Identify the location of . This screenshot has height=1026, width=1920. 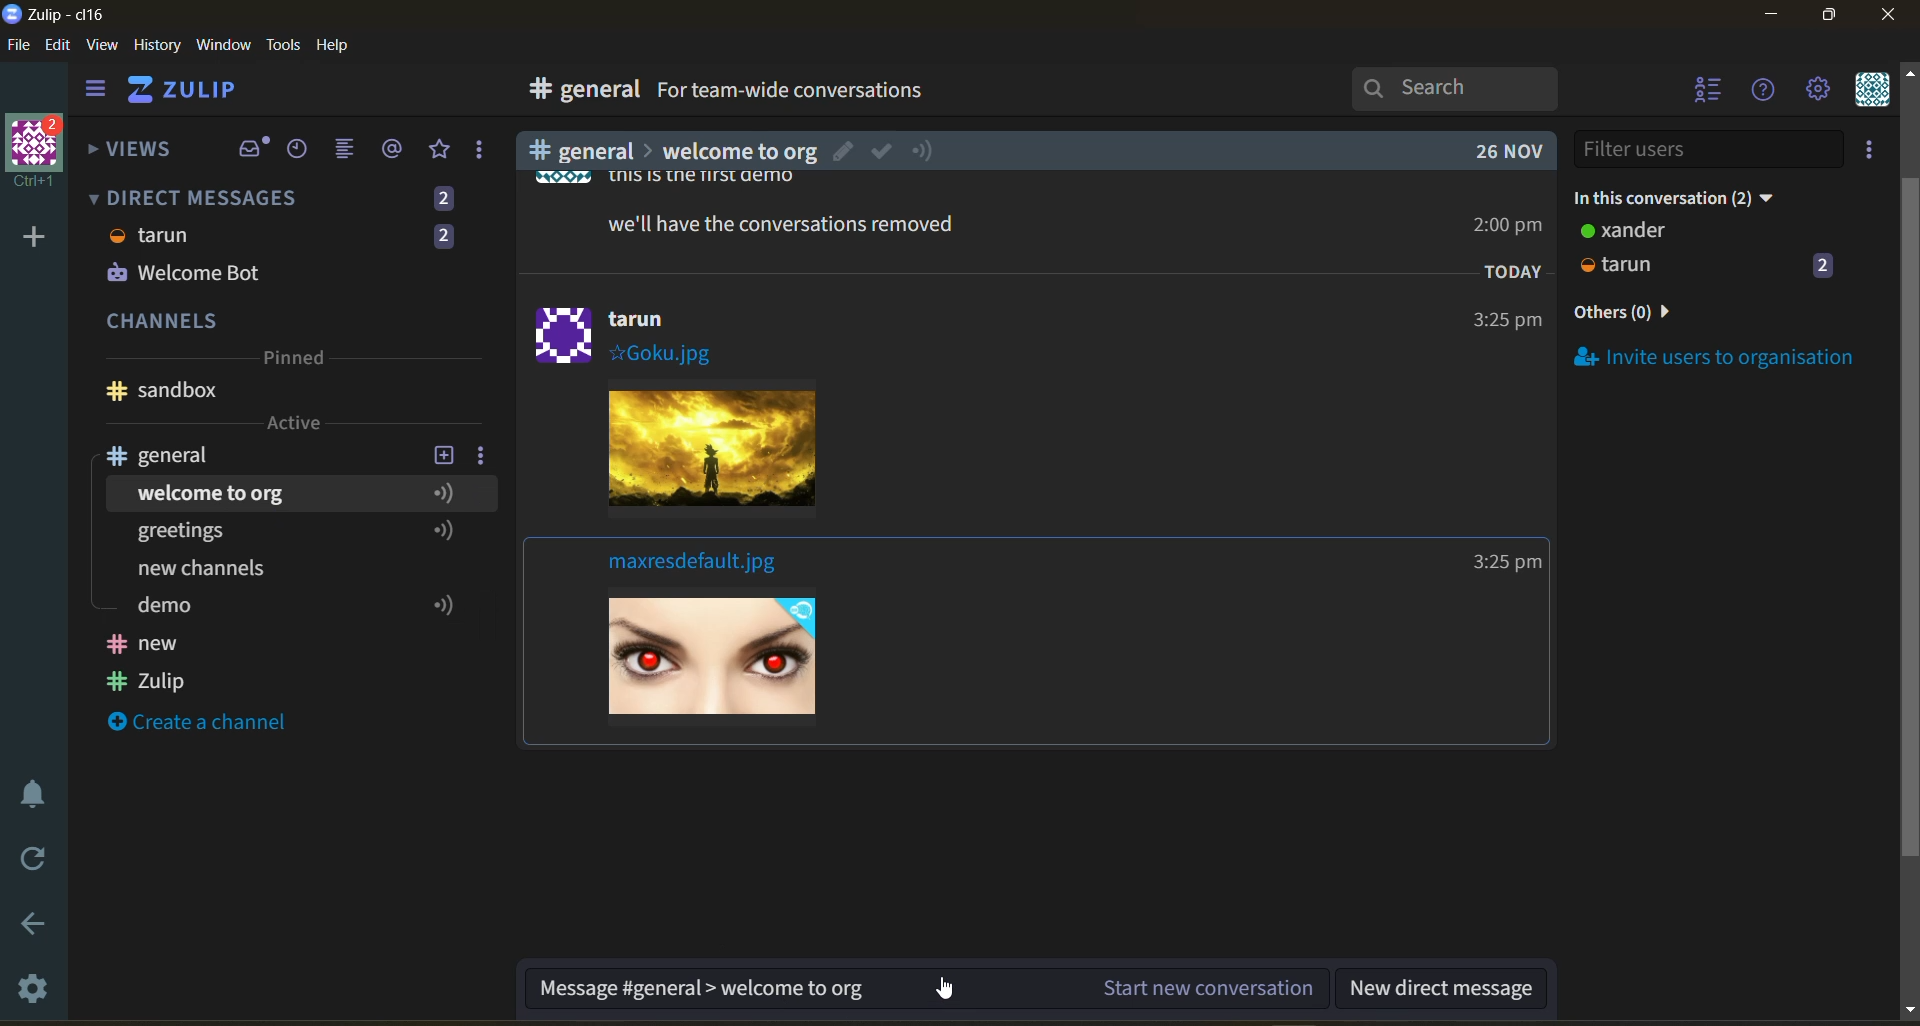
(767, 222).